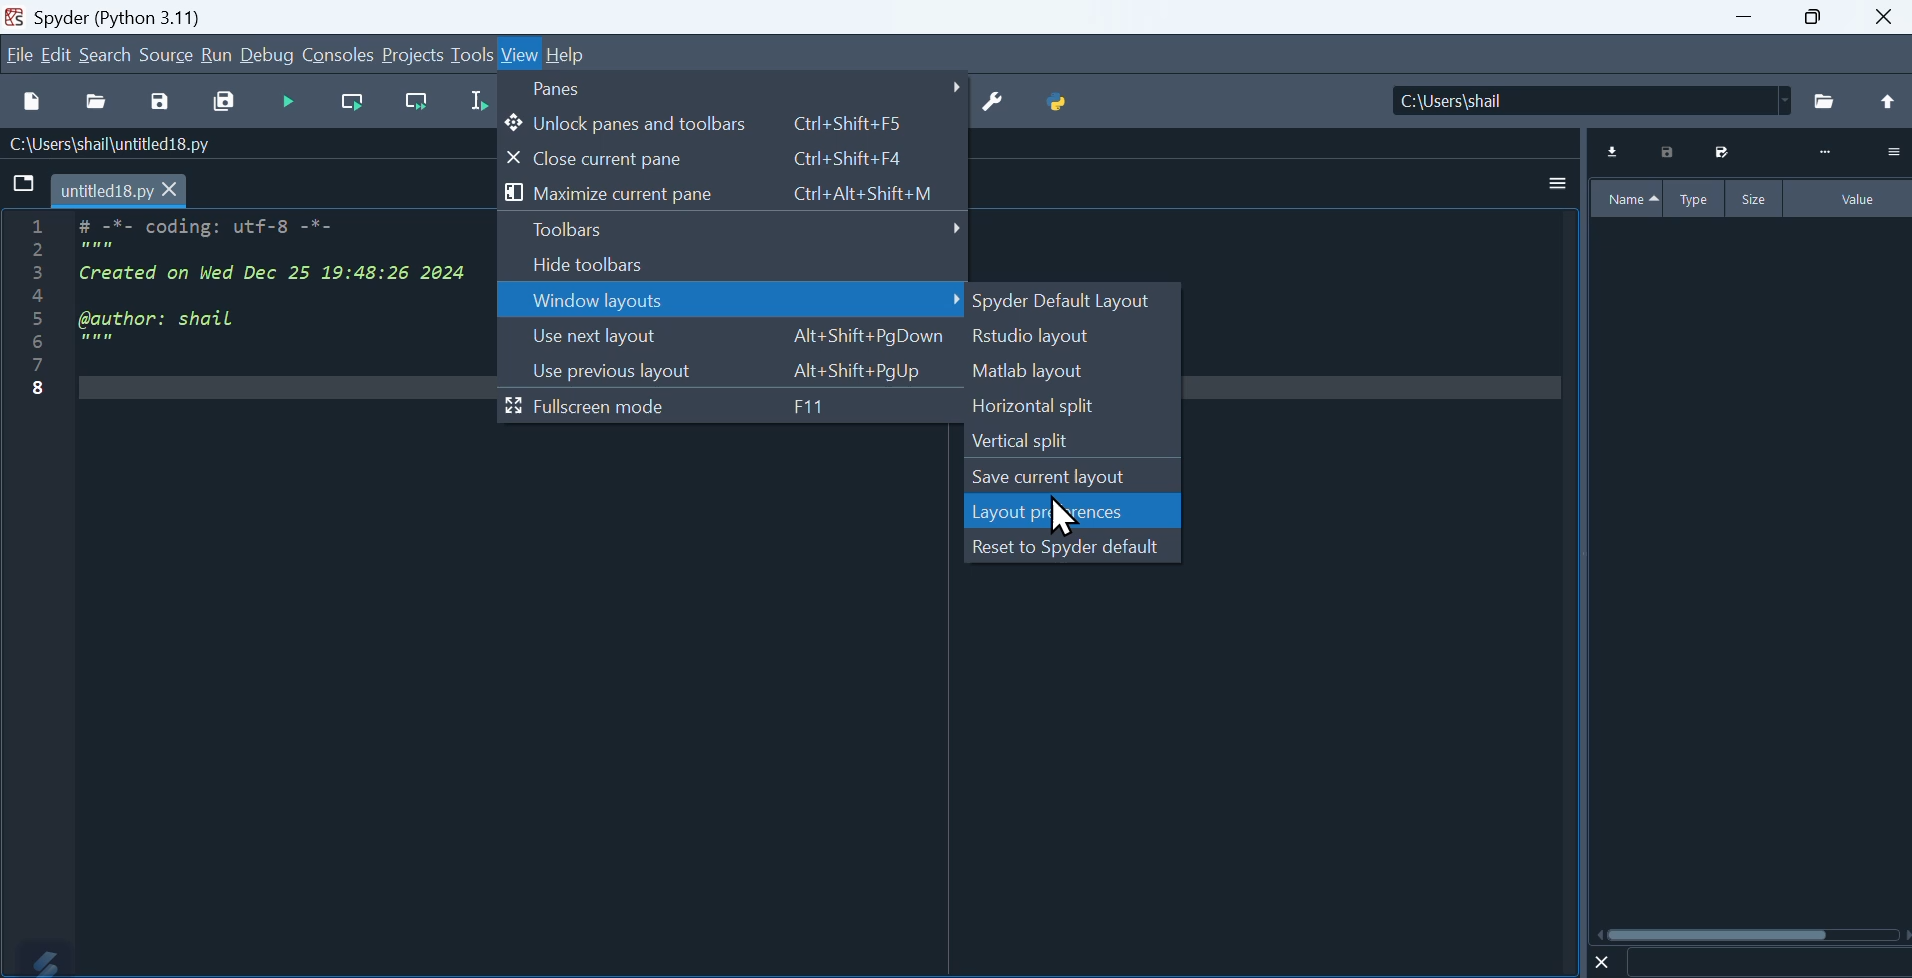 The image size is (1912, 978). I want to click on Value, so click(1850, 199).